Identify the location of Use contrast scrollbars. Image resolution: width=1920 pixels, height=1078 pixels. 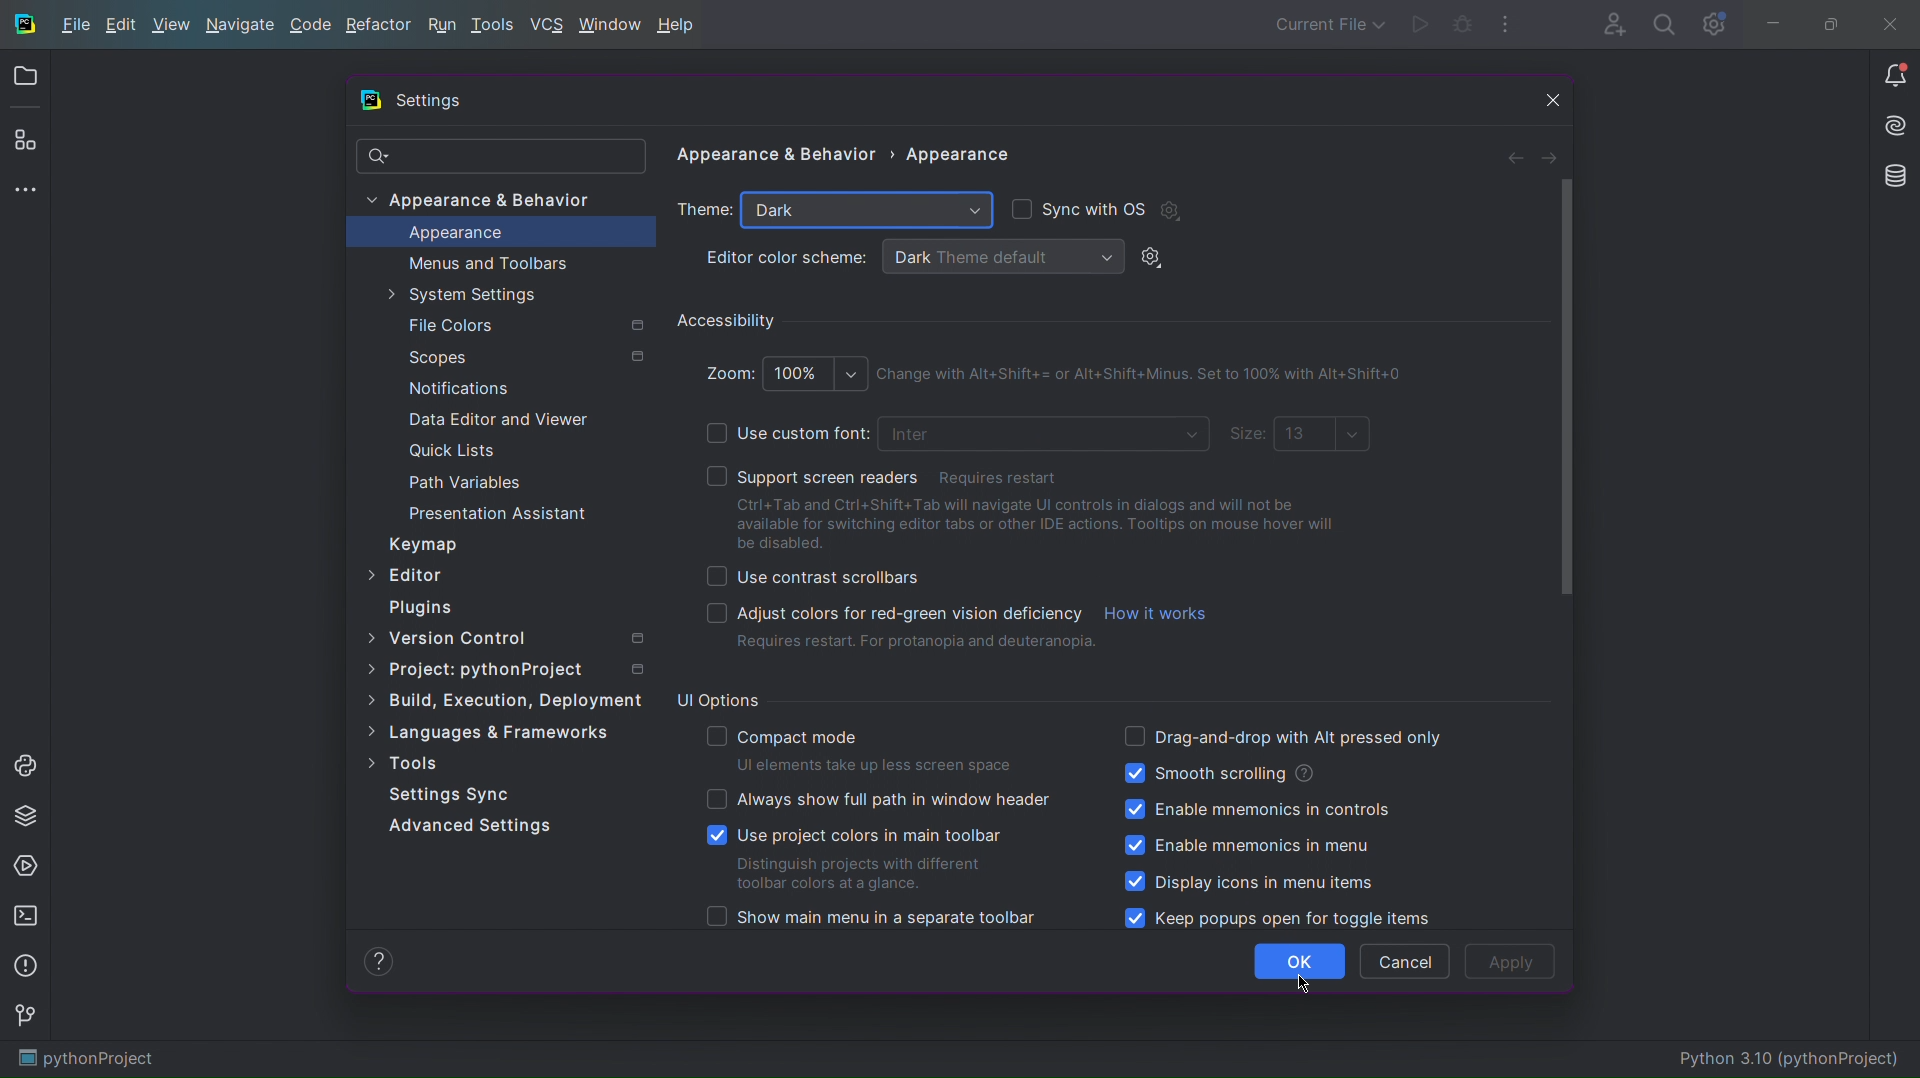
(812, 578).